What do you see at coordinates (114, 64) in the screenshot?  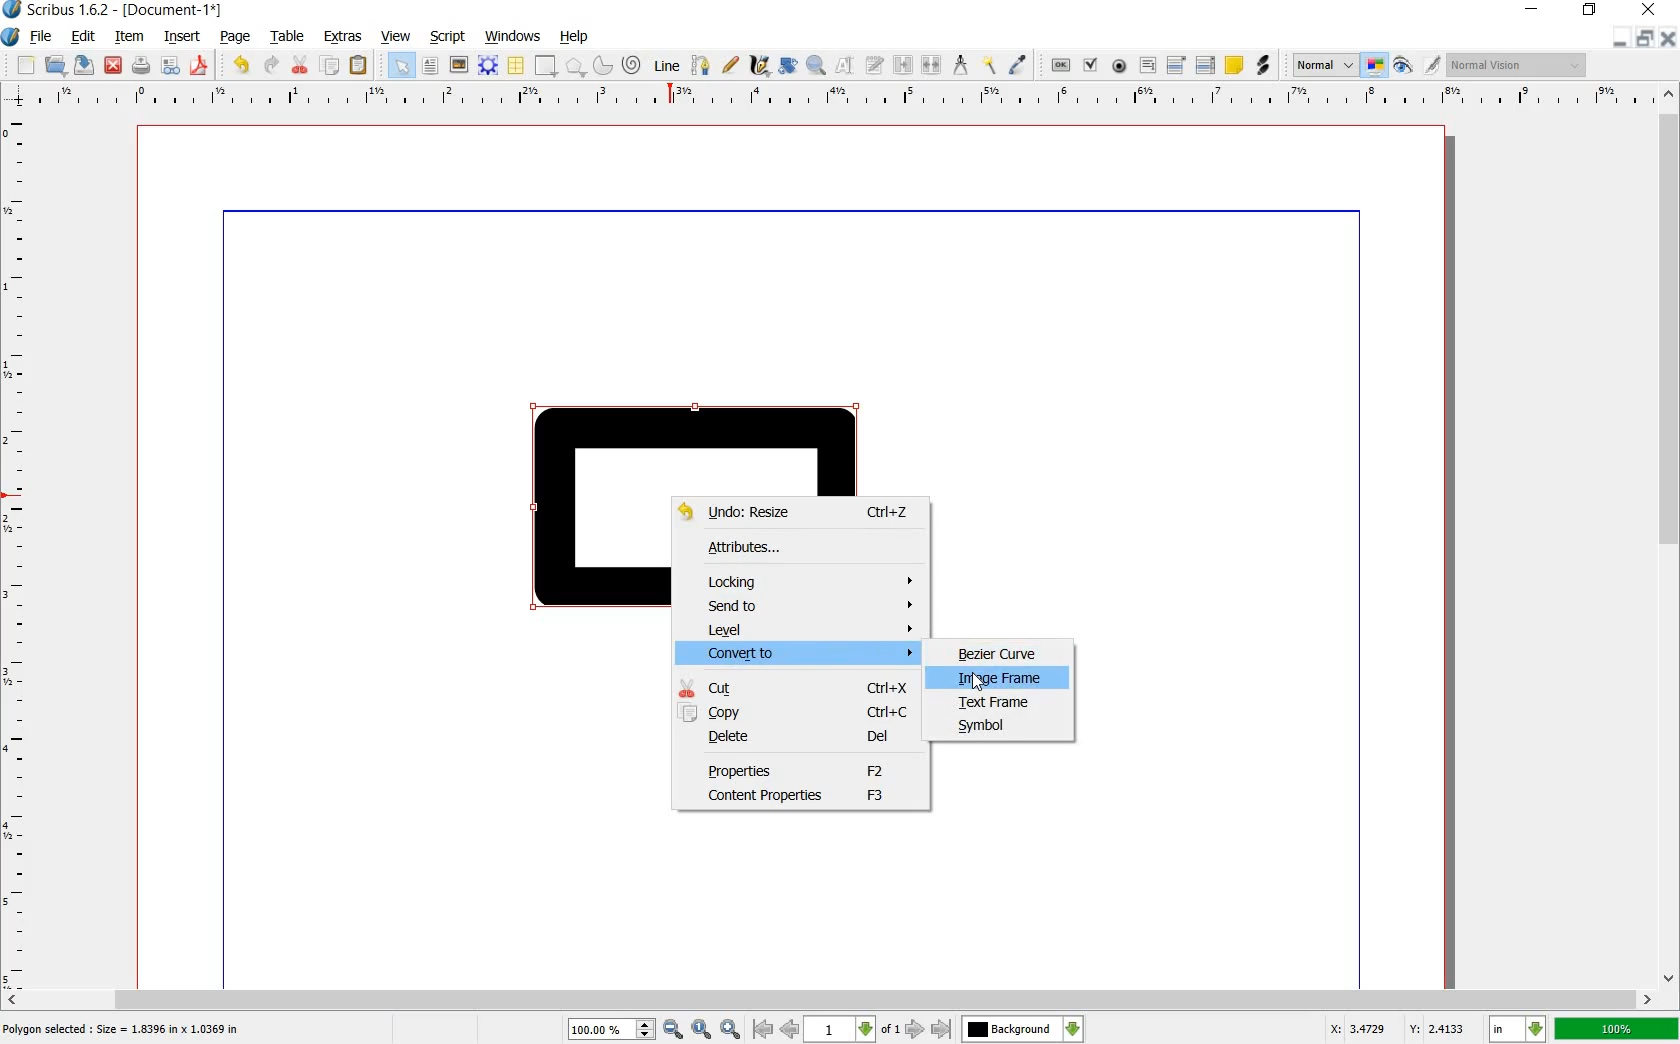 I see `close` at bounding box center [114, 64].